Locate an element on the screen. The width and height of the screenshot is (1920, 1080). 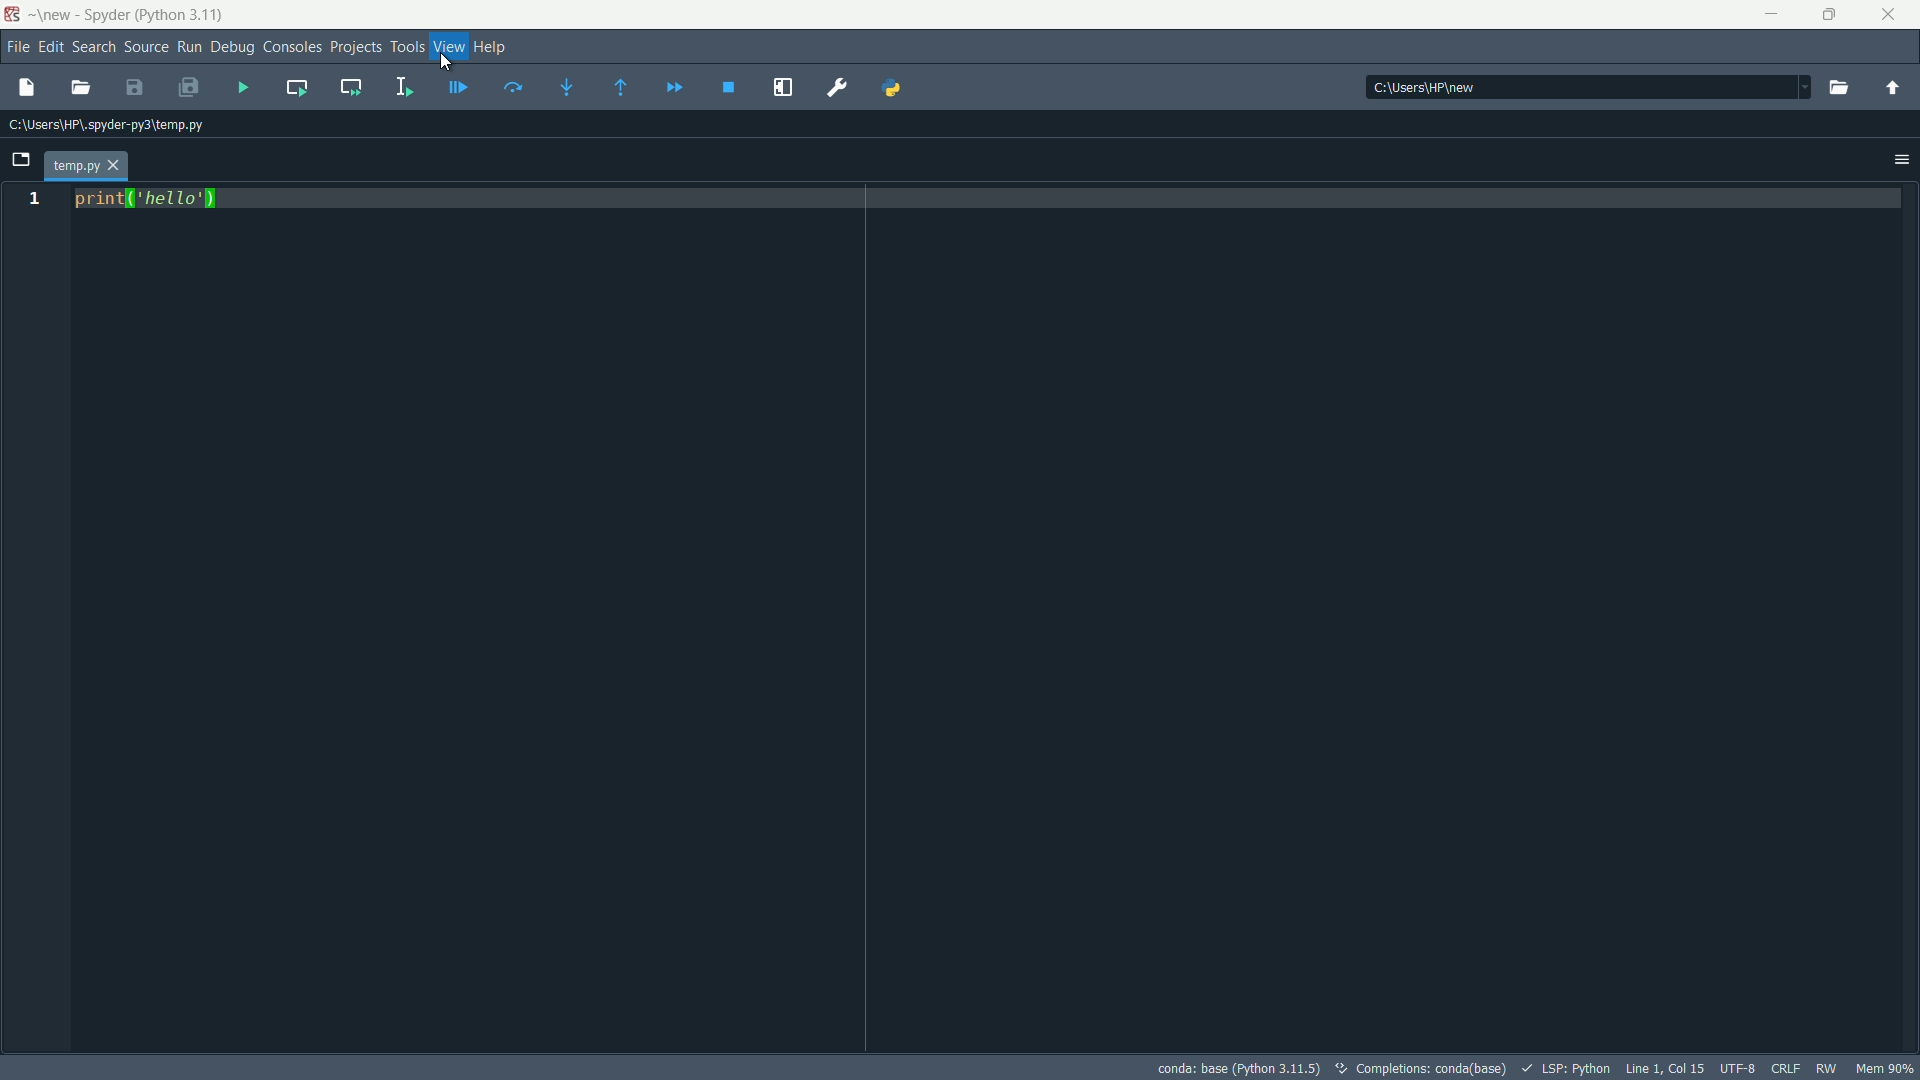
search menu is located at coordinates (92, 49).